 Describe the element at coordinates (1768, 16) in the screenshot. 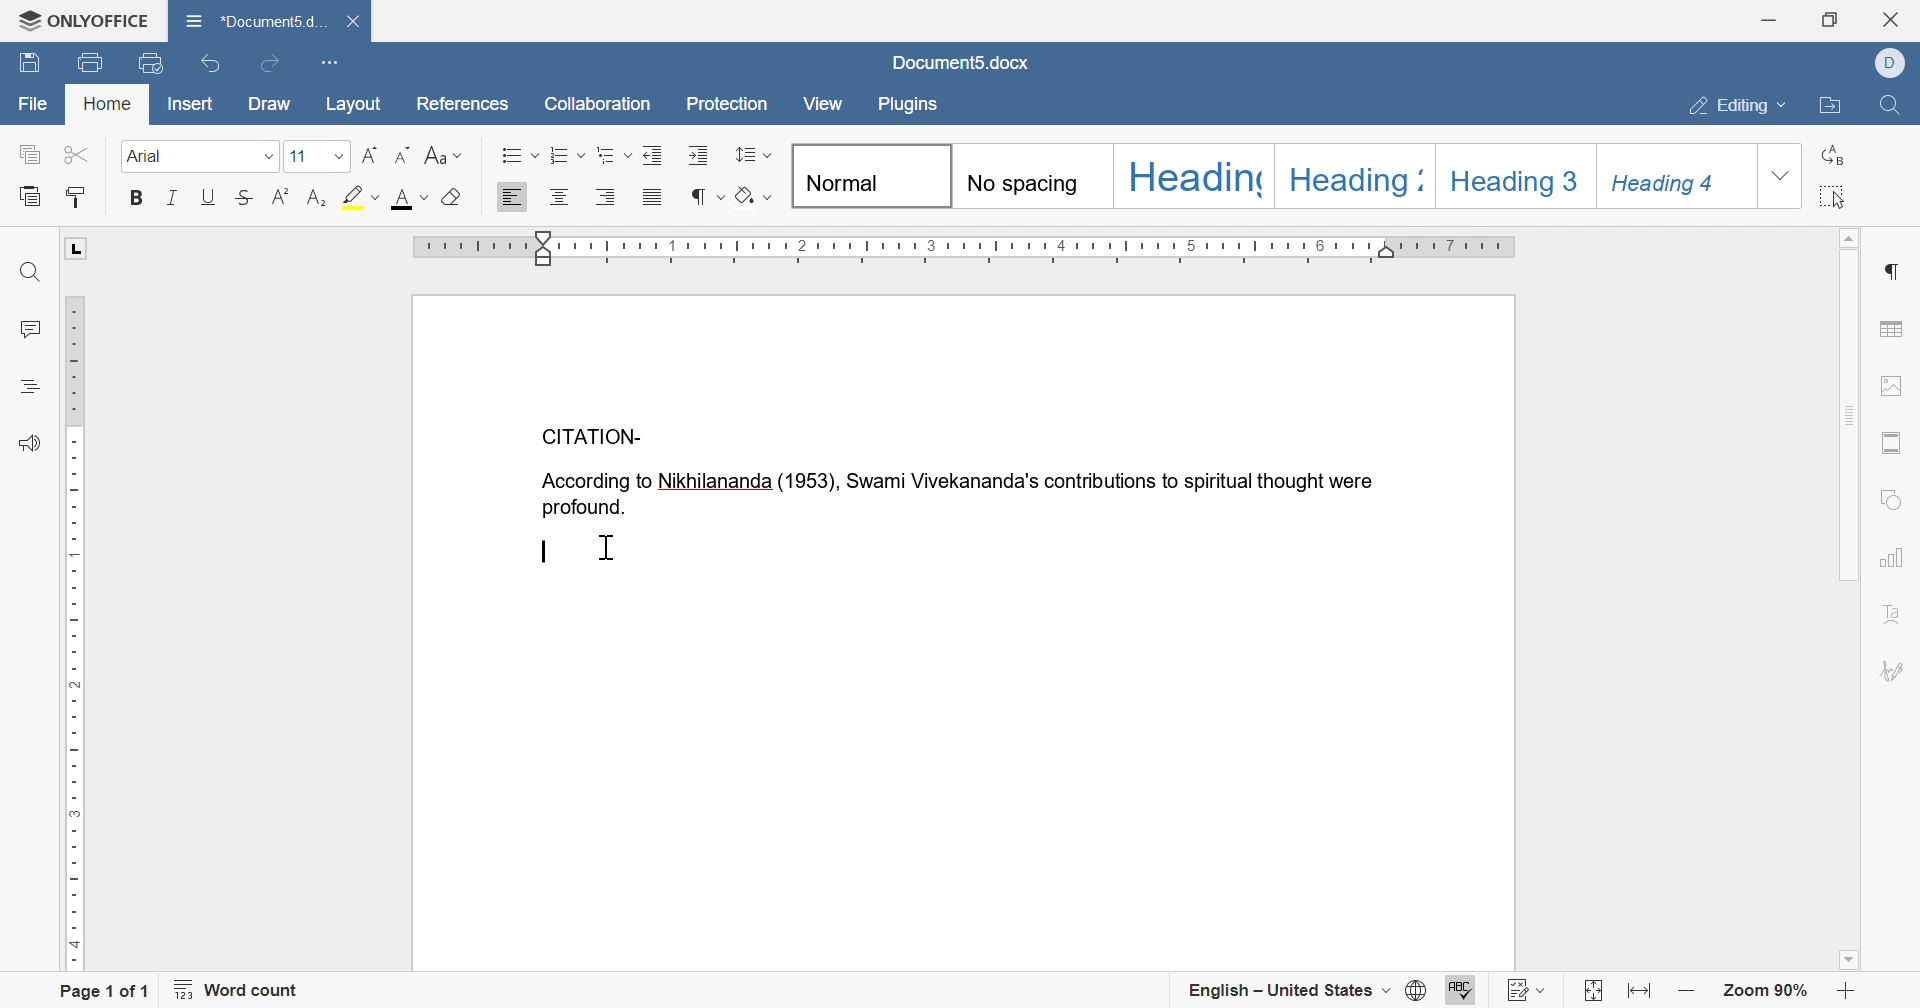

I see `minimize` at that location.